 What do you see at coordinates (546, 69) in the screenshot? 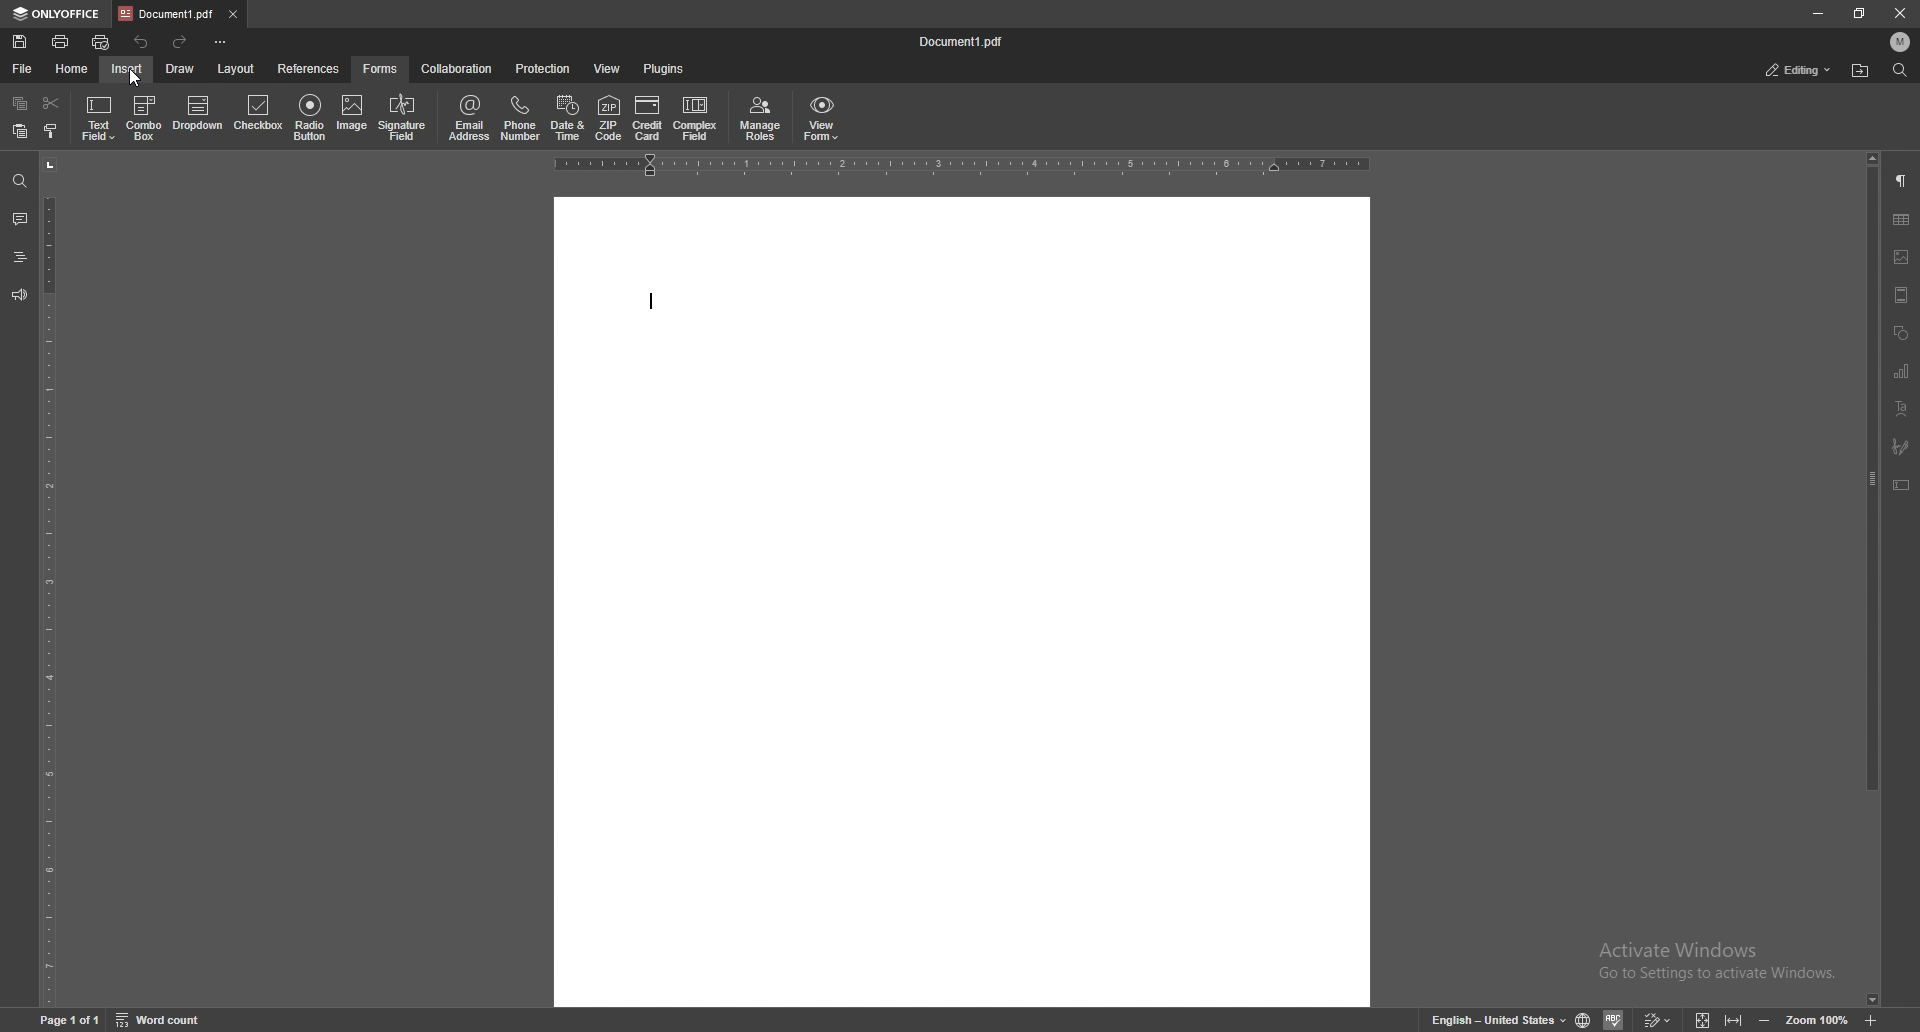
I see `protection` at bounding box center [546, 69].